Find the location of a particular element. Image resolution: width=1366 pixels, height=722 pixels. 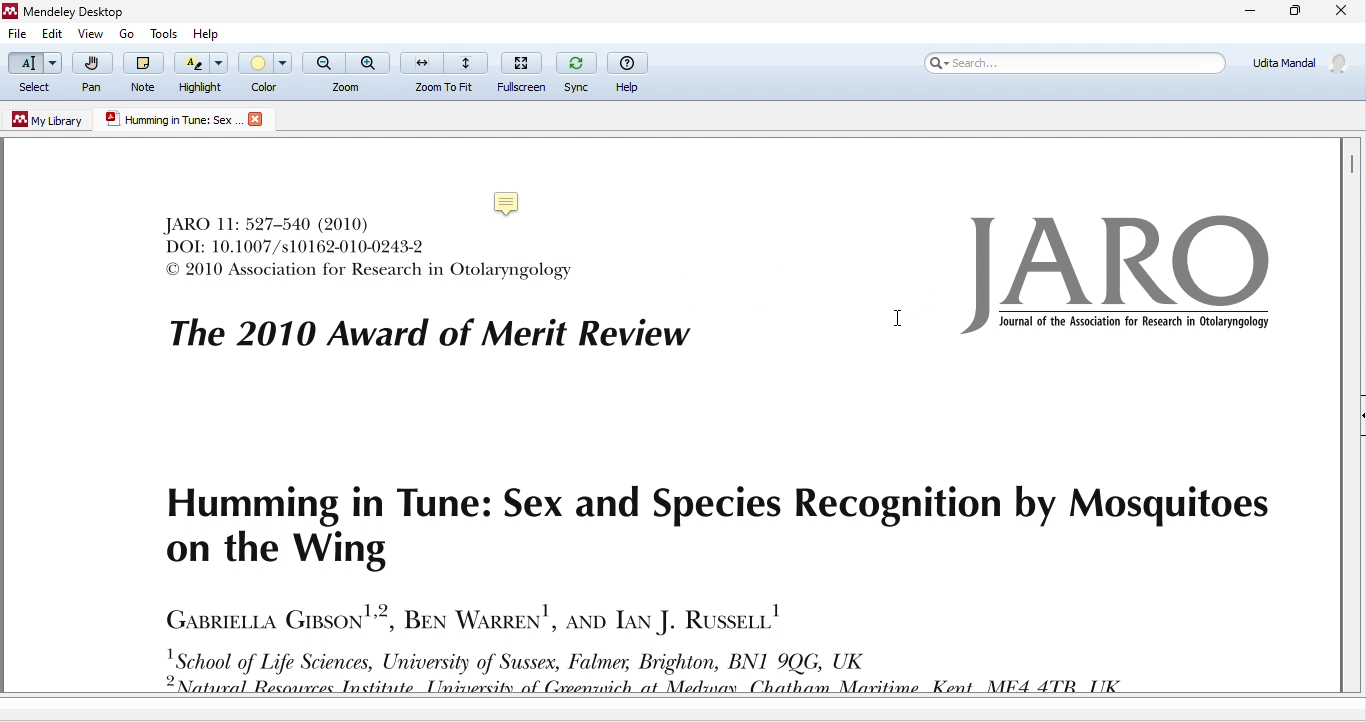

color is located at coordinates (265, 71).